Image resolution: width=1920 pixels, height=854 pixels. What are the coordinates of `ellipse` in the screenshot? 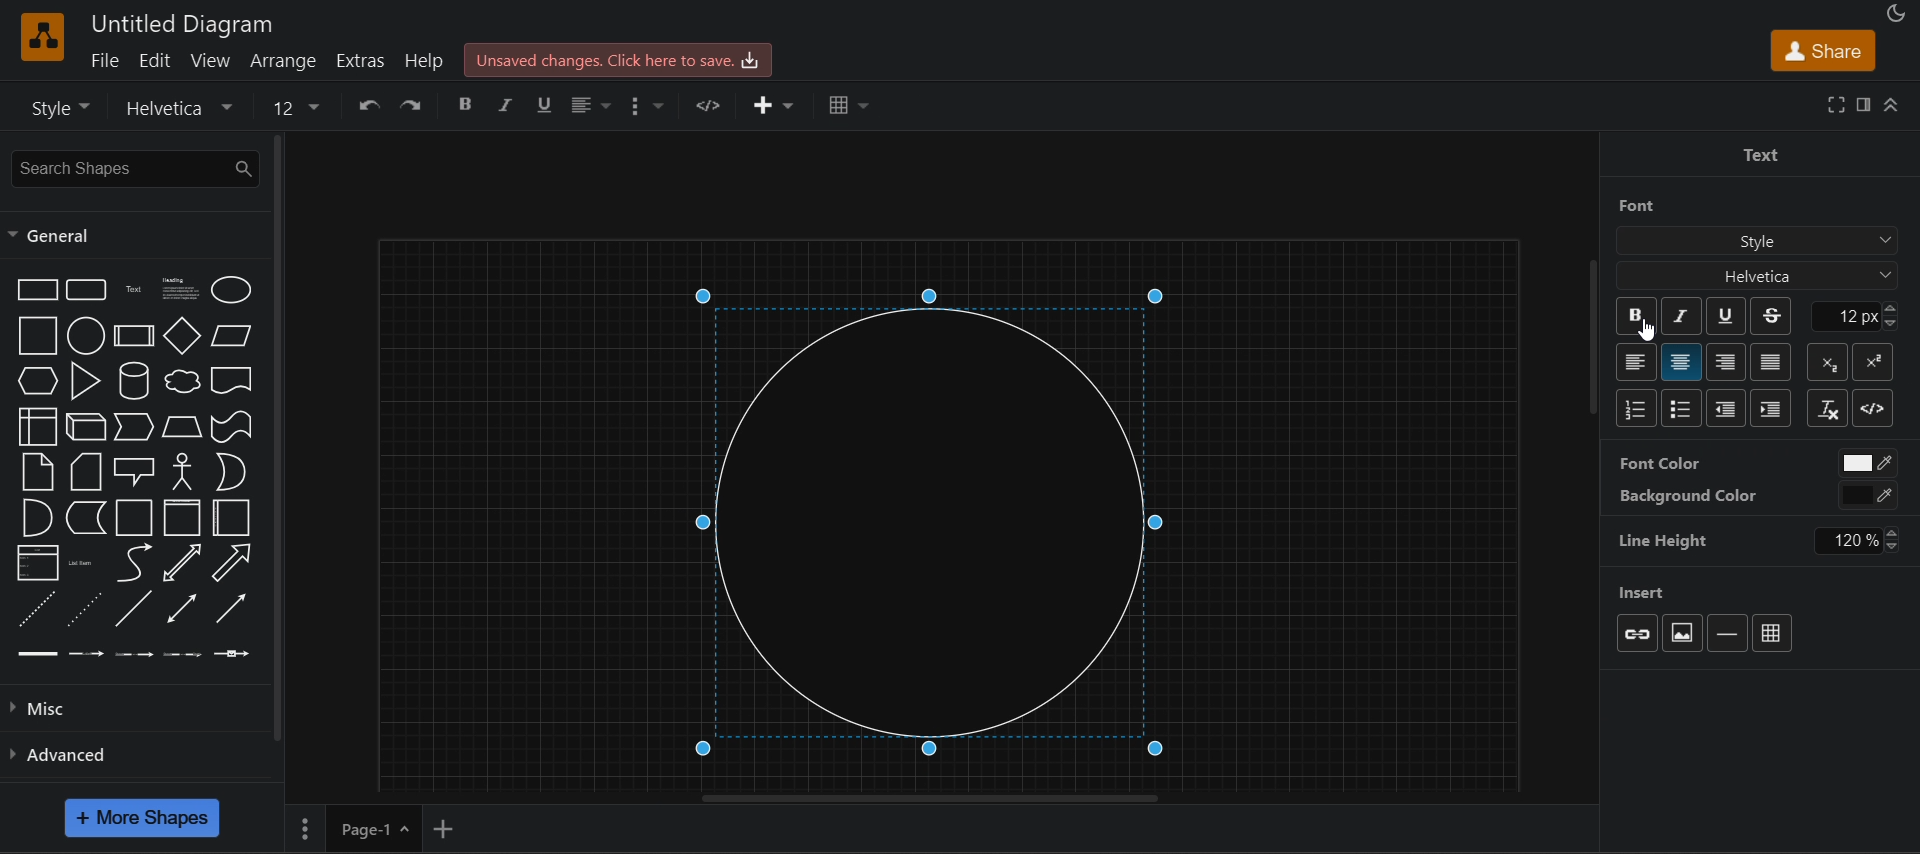 It's located at (234, 290).